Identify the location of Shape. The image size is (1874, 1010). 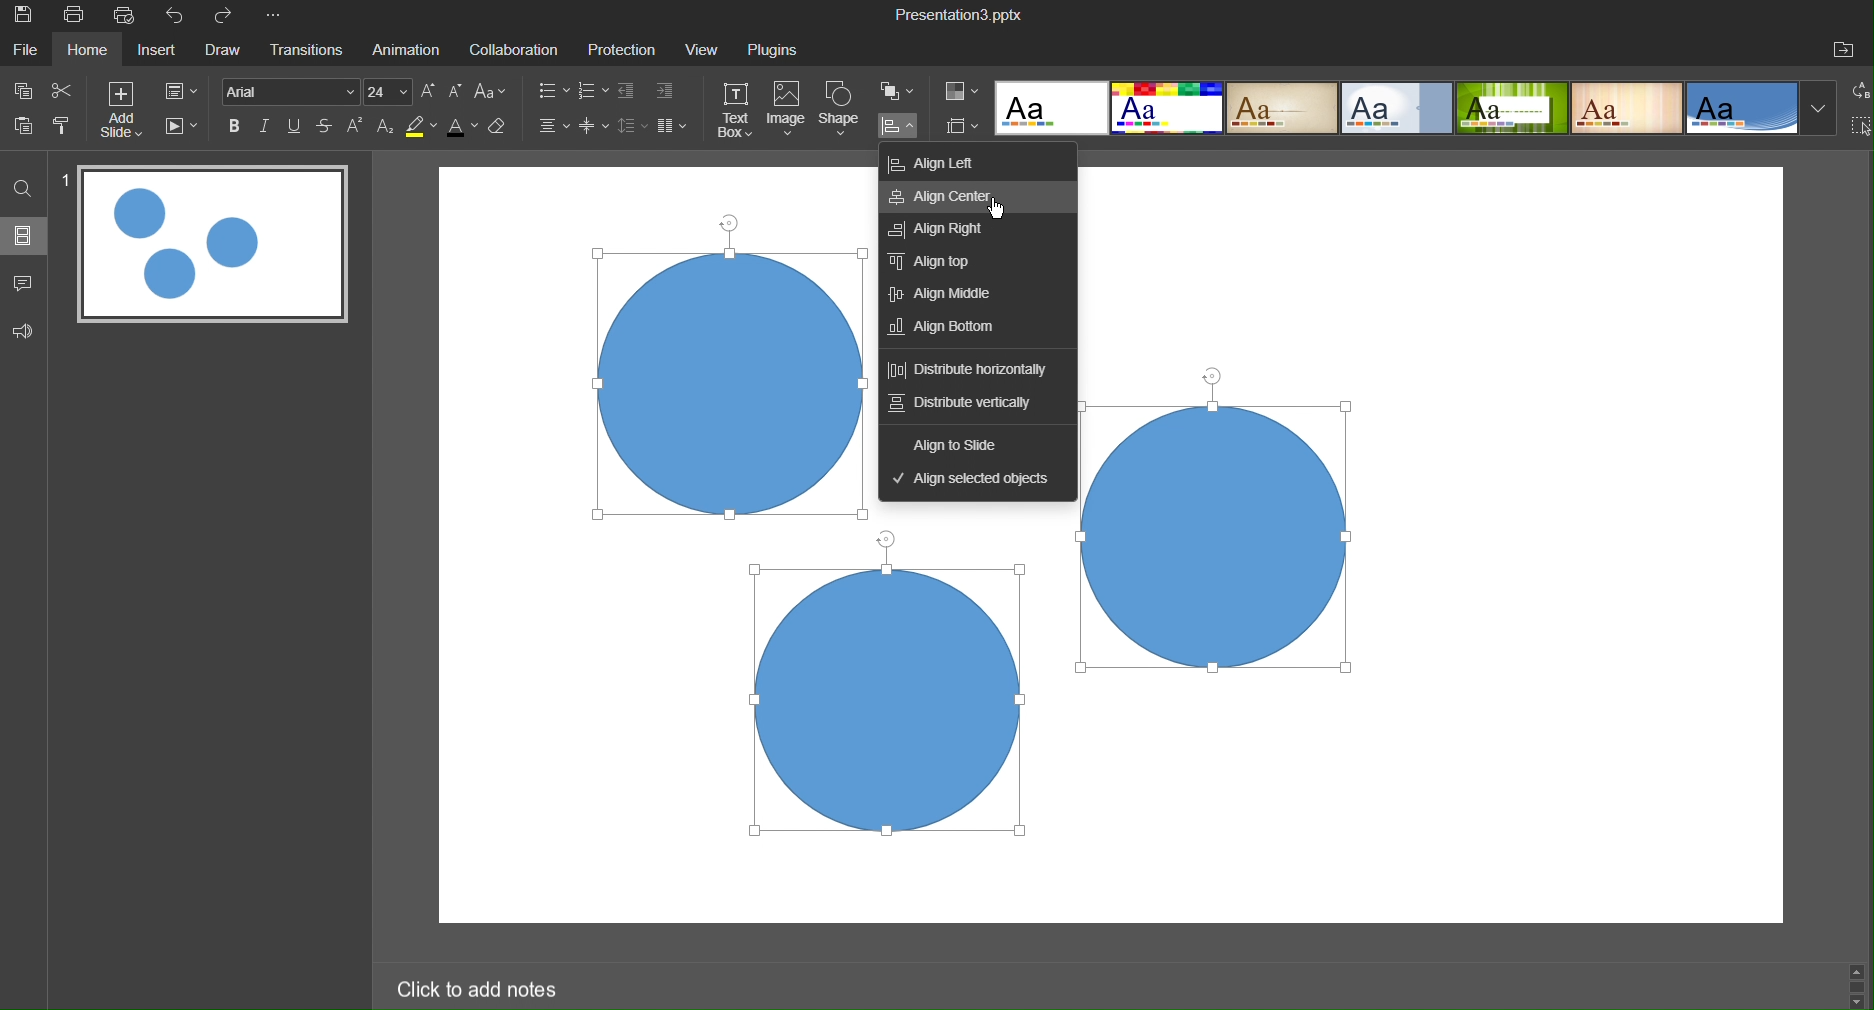
(843, 111).